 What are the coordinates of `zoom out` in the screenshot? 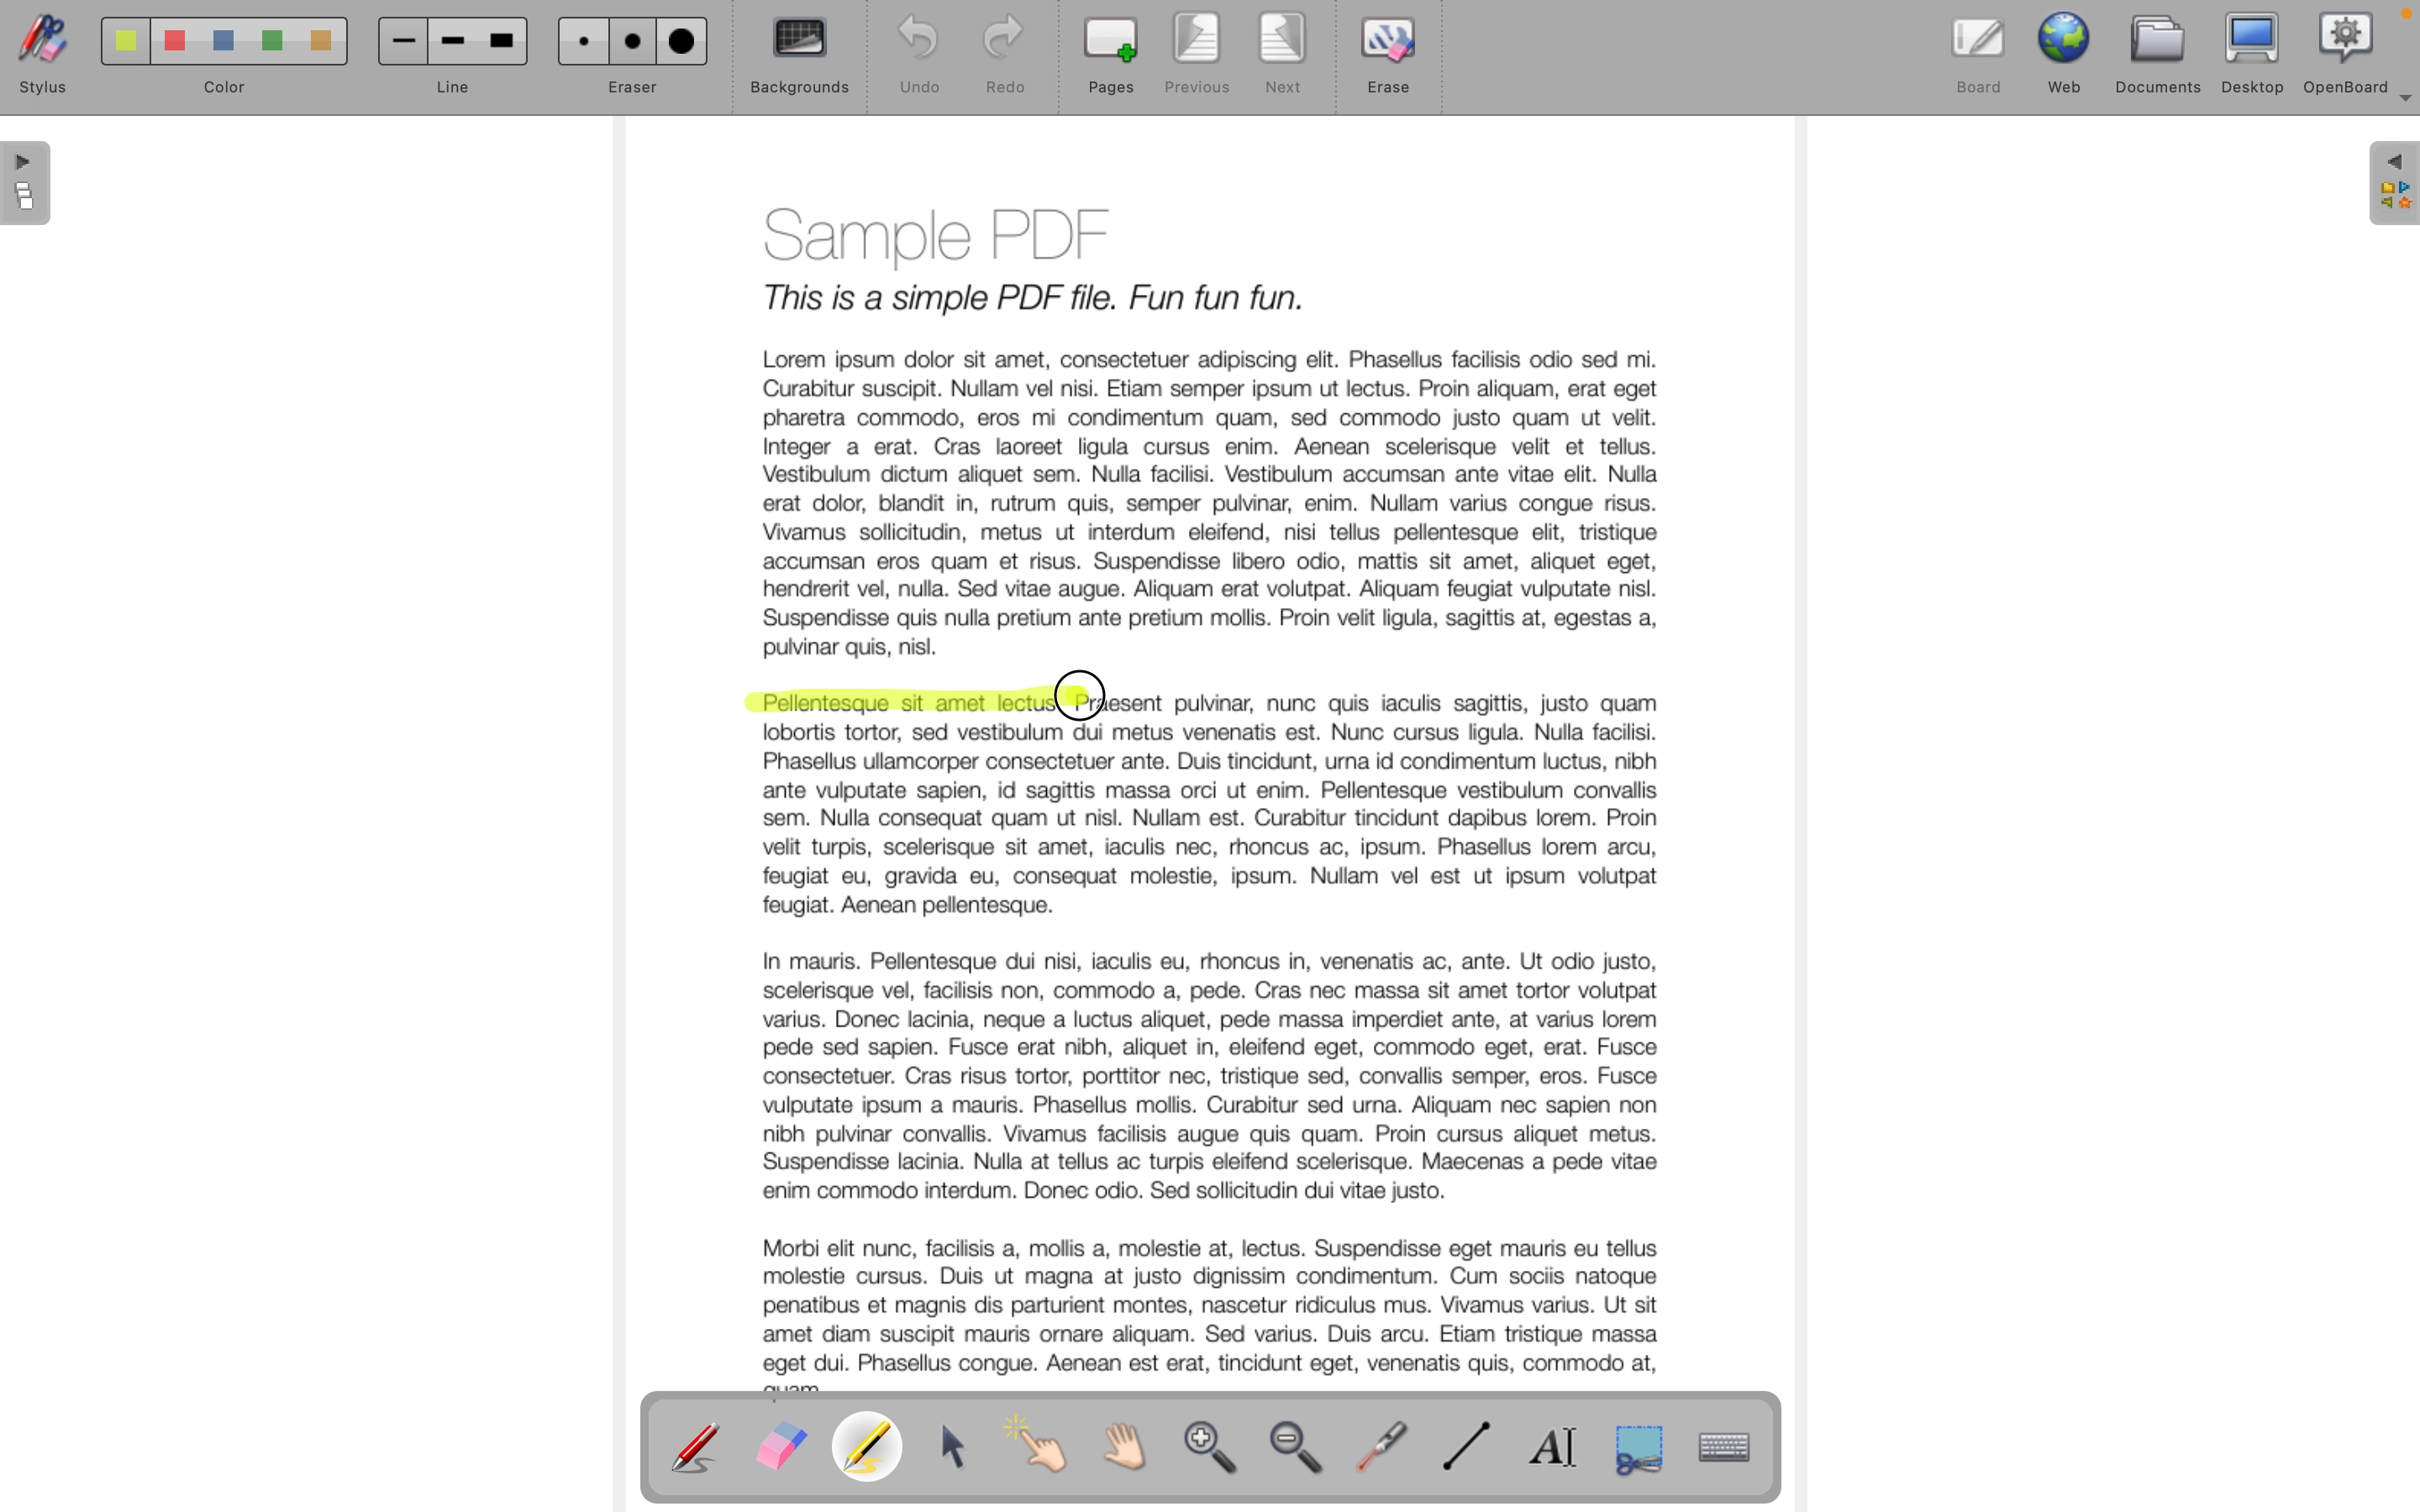 It's located at (1302, 1452).